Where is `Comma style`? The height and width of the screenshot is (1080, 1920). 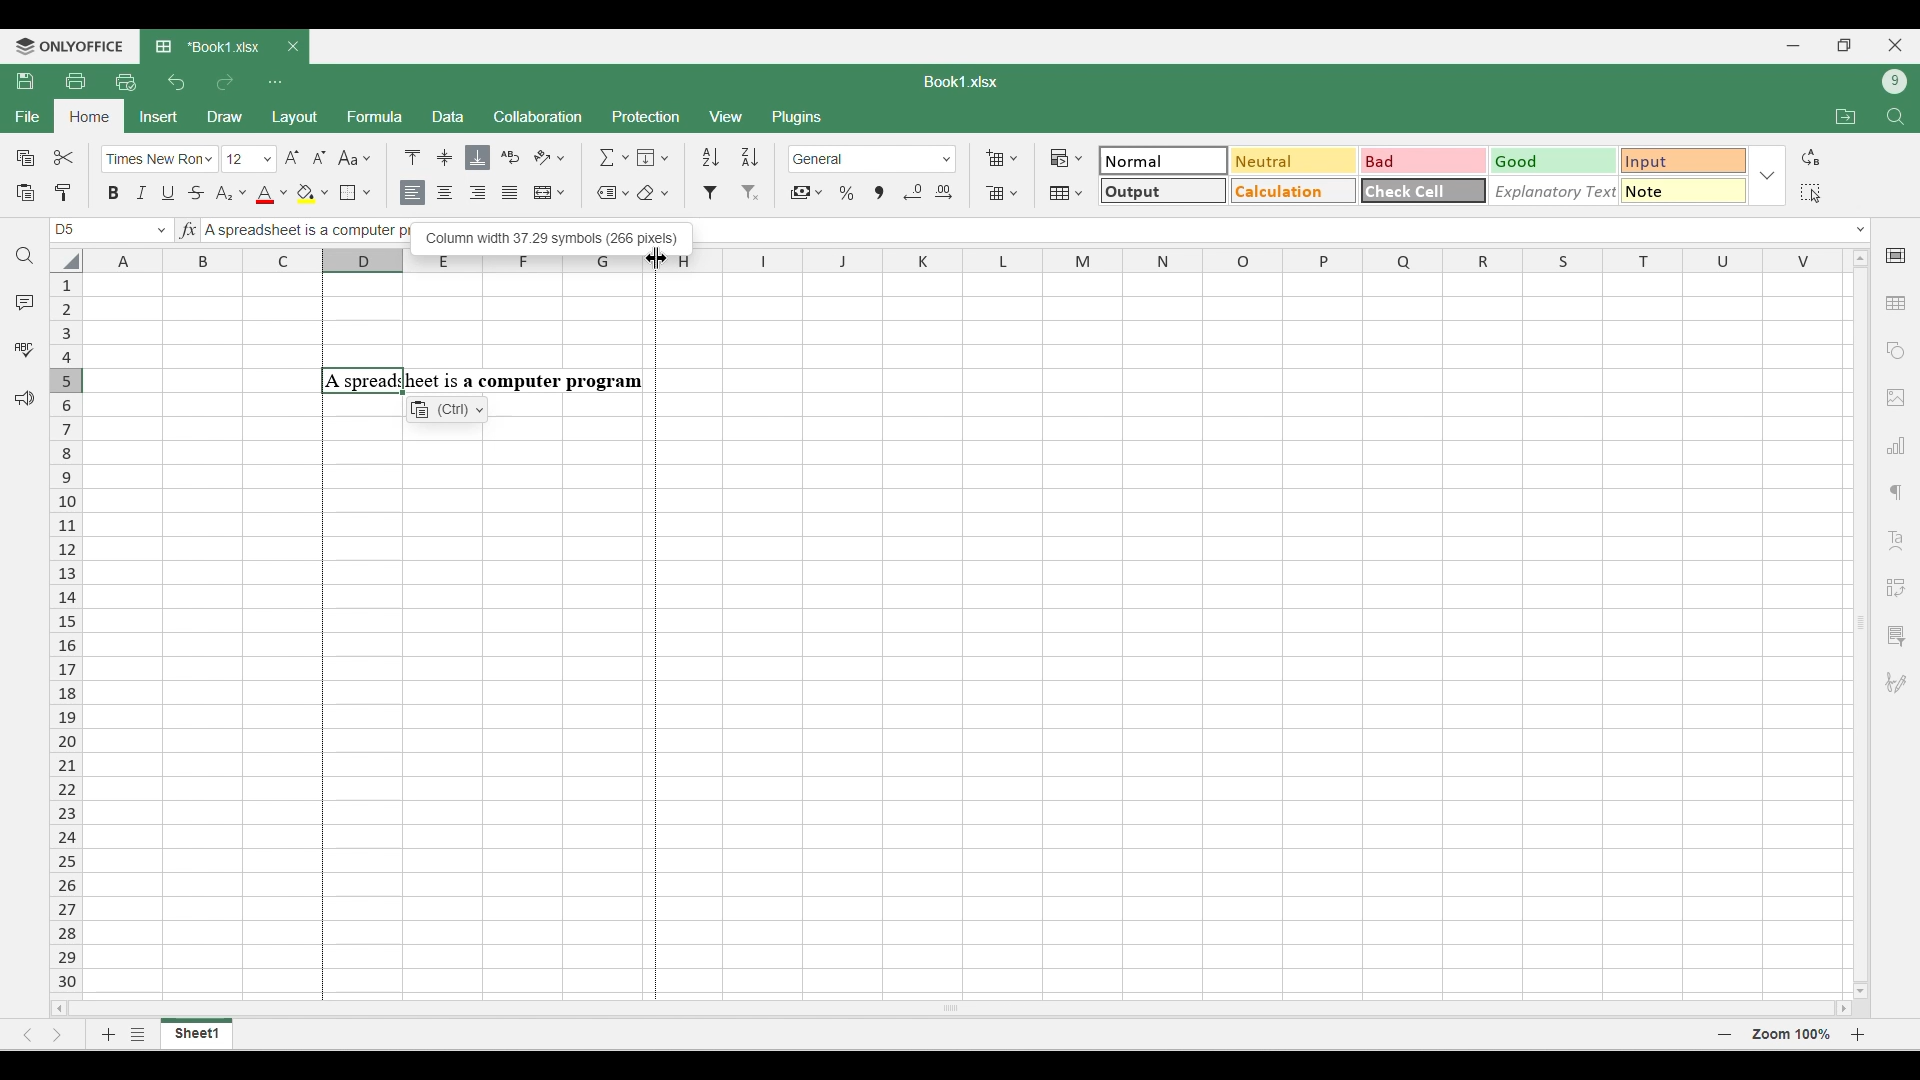 Comma style is located at coordinates (879, 193).